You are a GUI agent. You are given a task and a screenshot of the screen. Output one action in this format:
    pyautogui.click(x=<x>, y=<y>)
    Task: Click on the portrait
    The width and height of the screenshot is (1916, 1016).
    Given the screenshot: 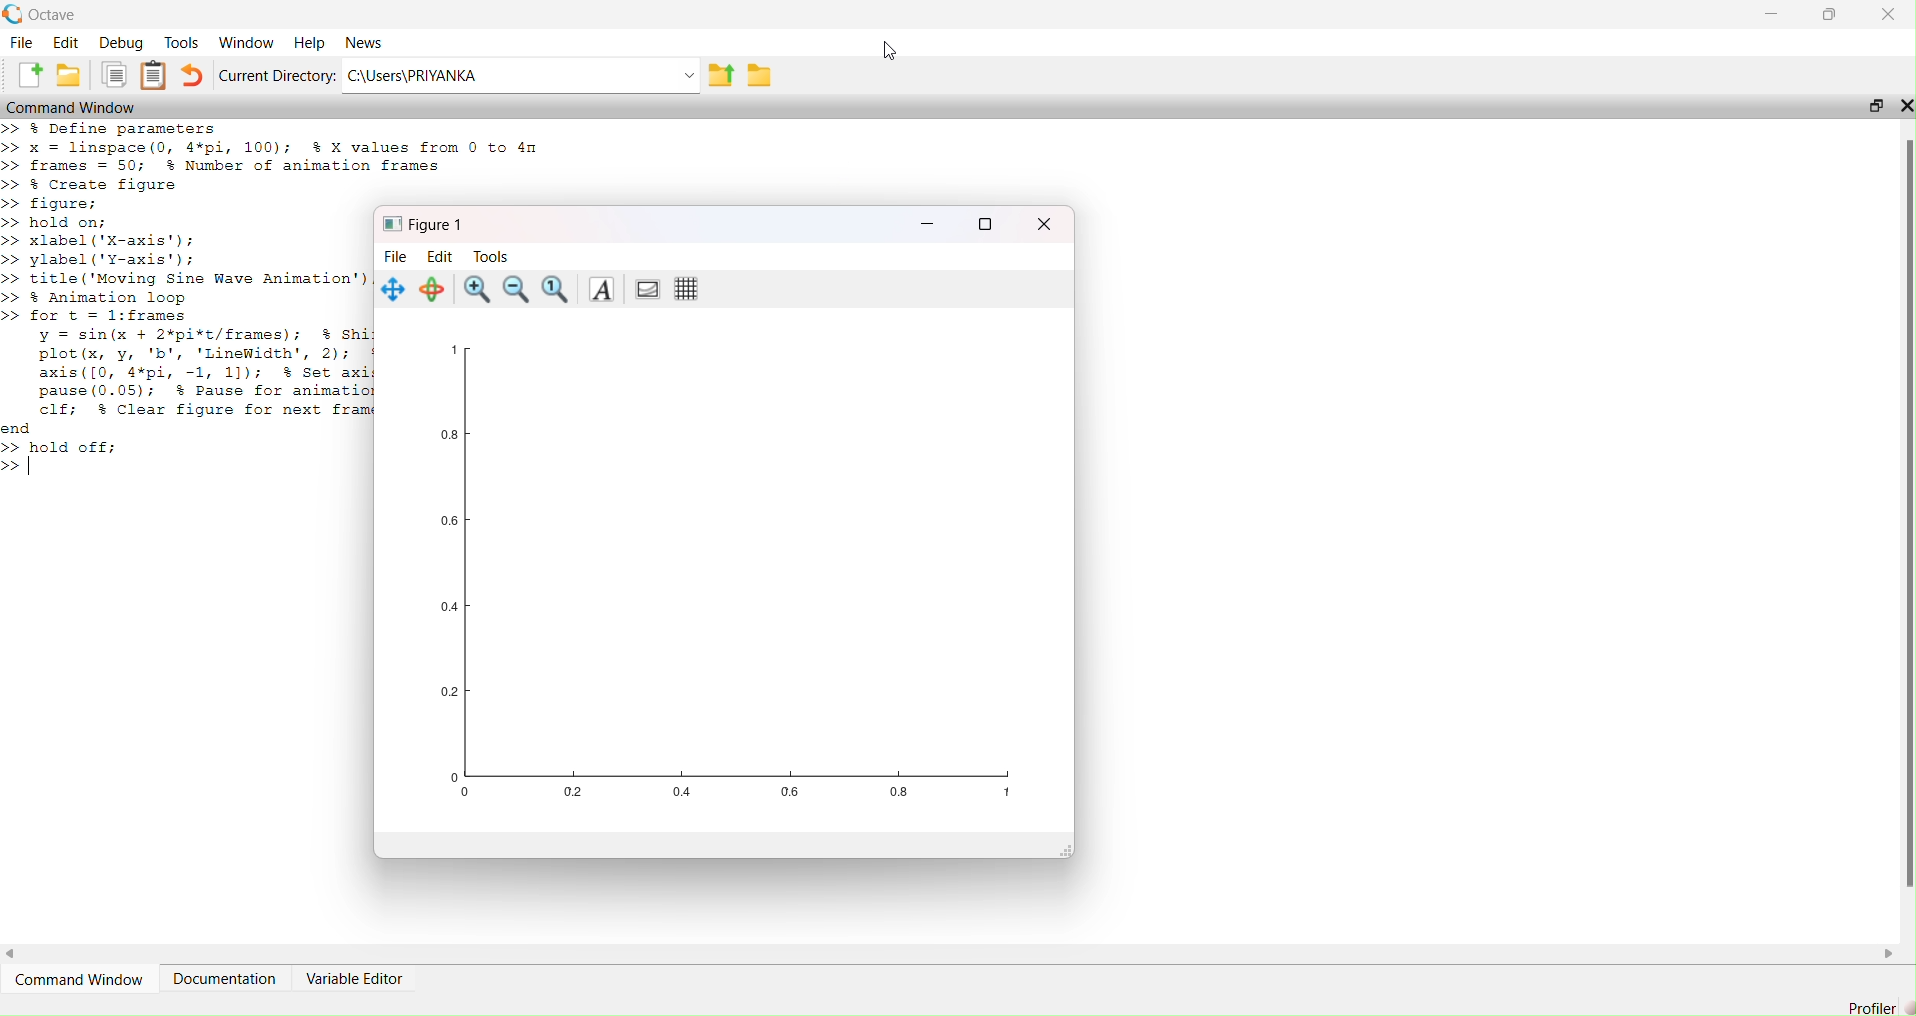 What is the action you would take?
    pyautogui.click(x=647, y=288)
    